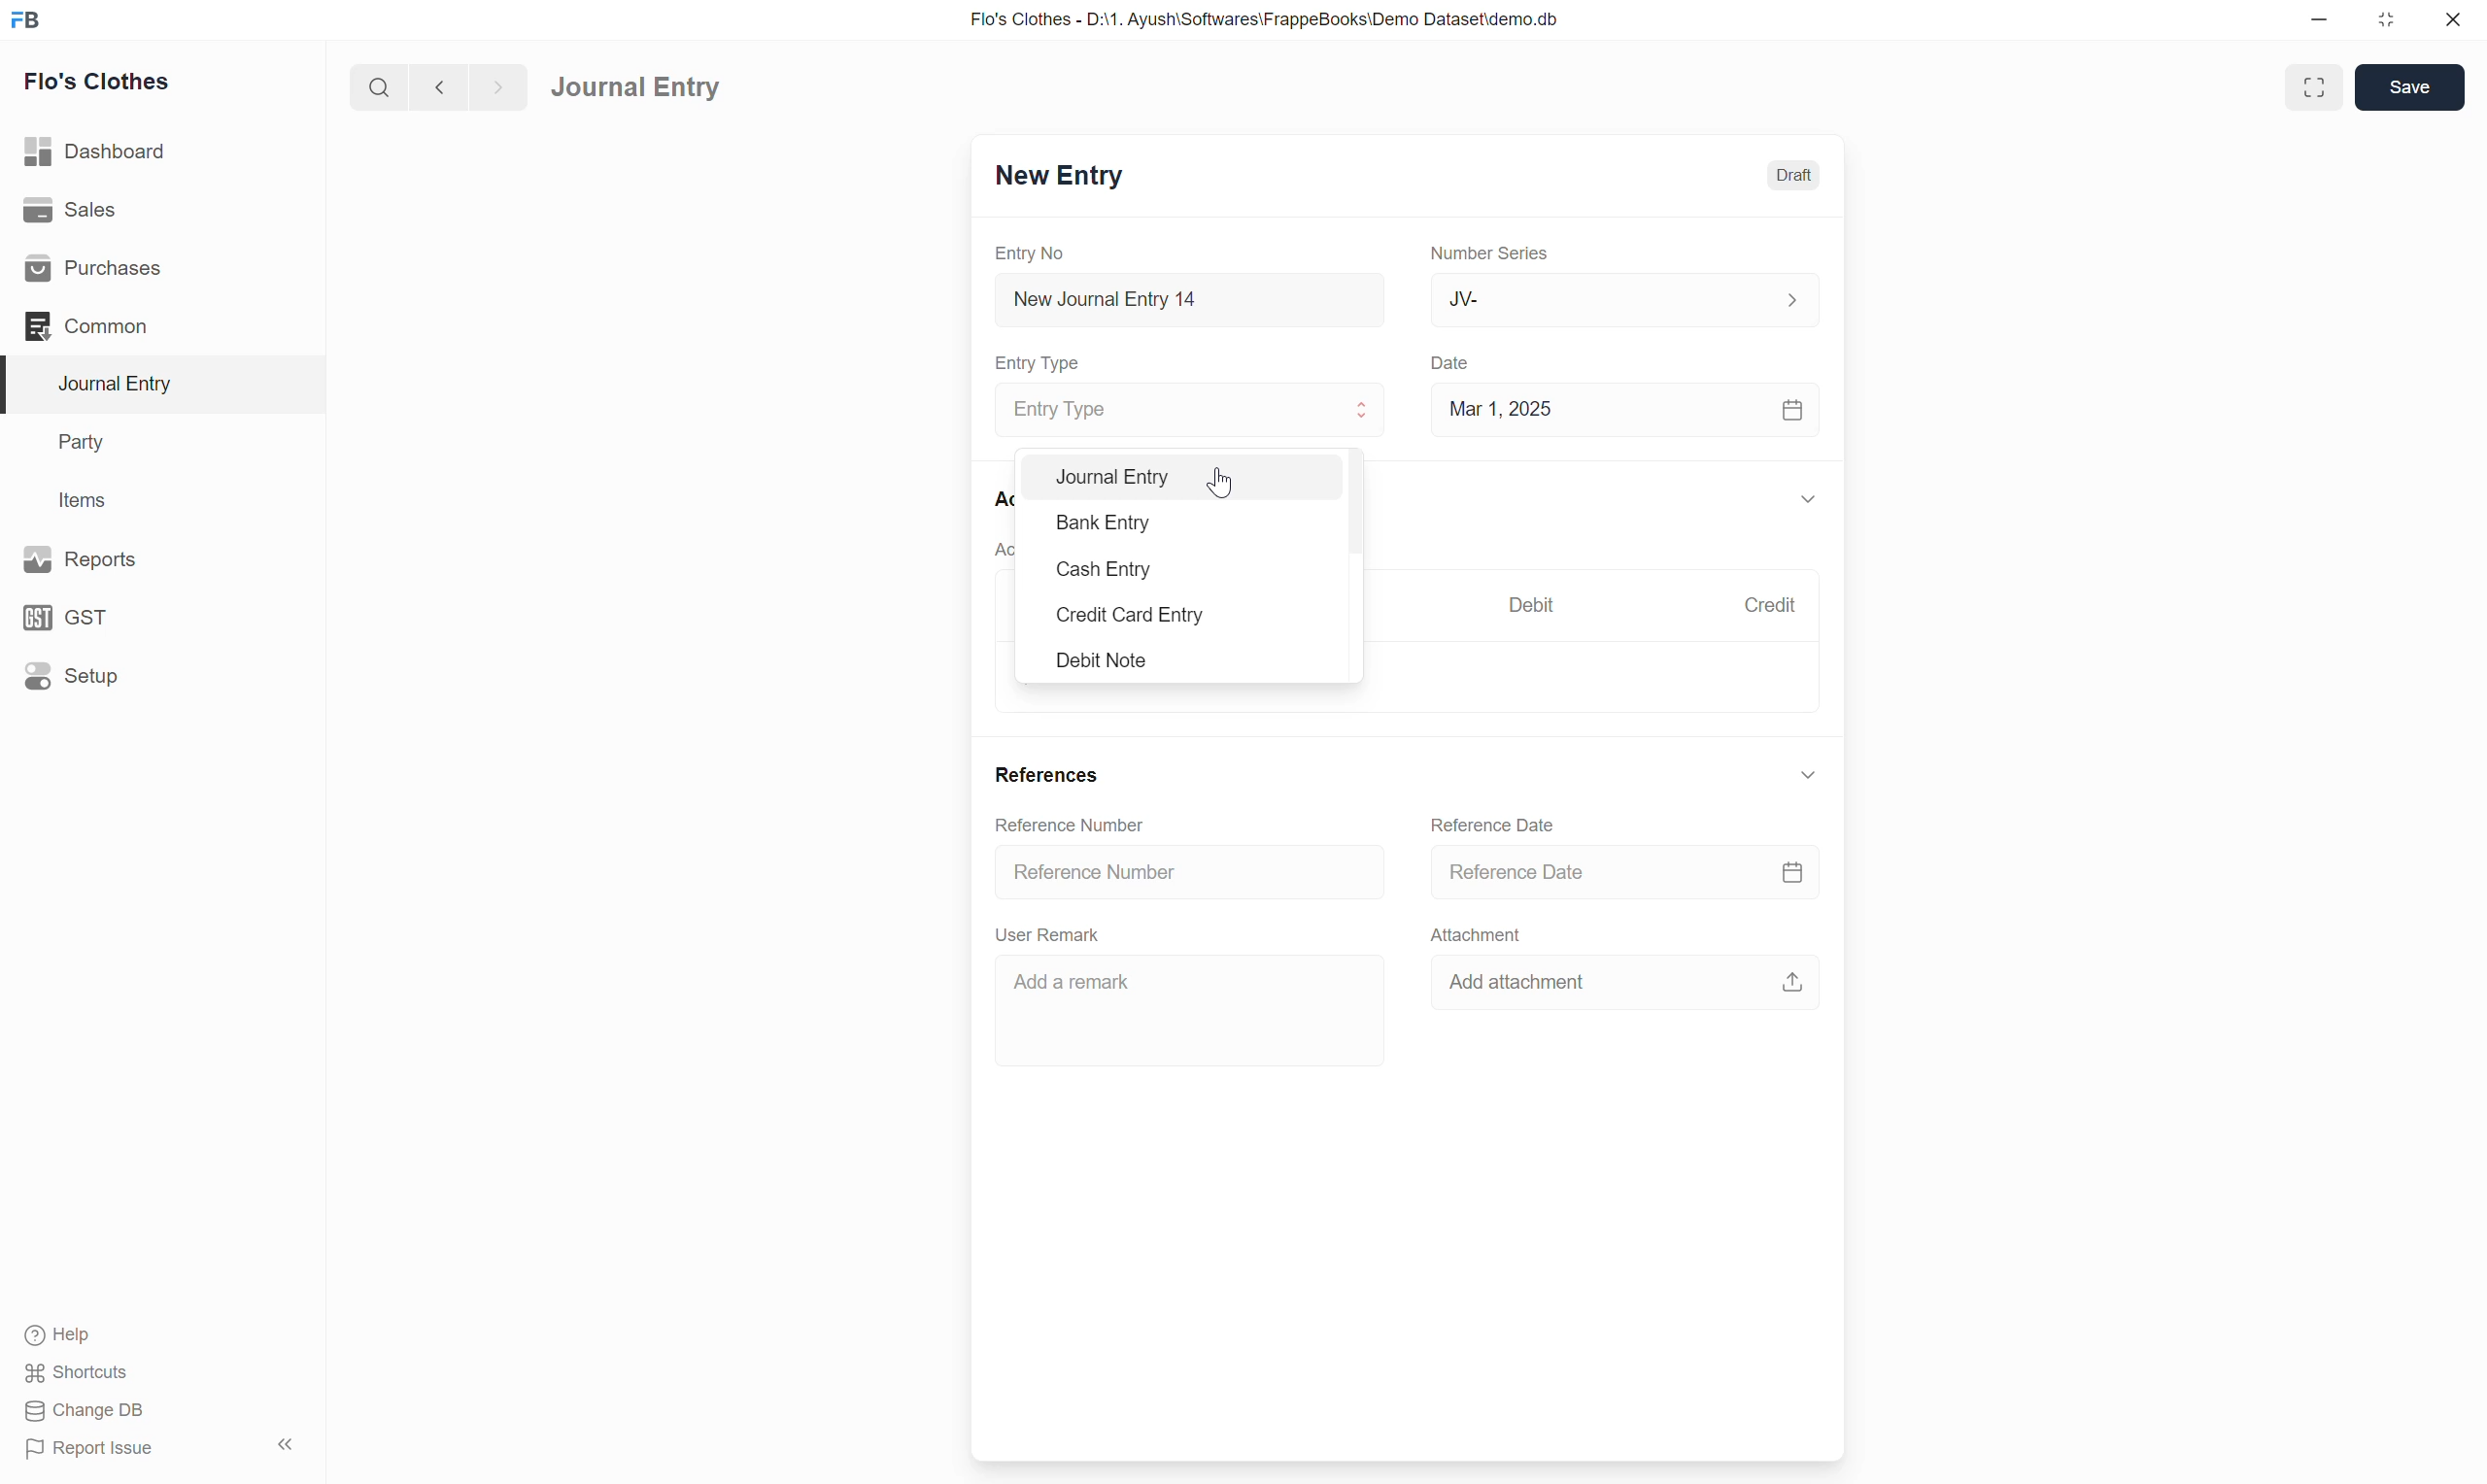  What do you see at coordinates (1141, 300) in the screenshot?
I see `New Journal Entry 14` at bounding box center [1141, 300].